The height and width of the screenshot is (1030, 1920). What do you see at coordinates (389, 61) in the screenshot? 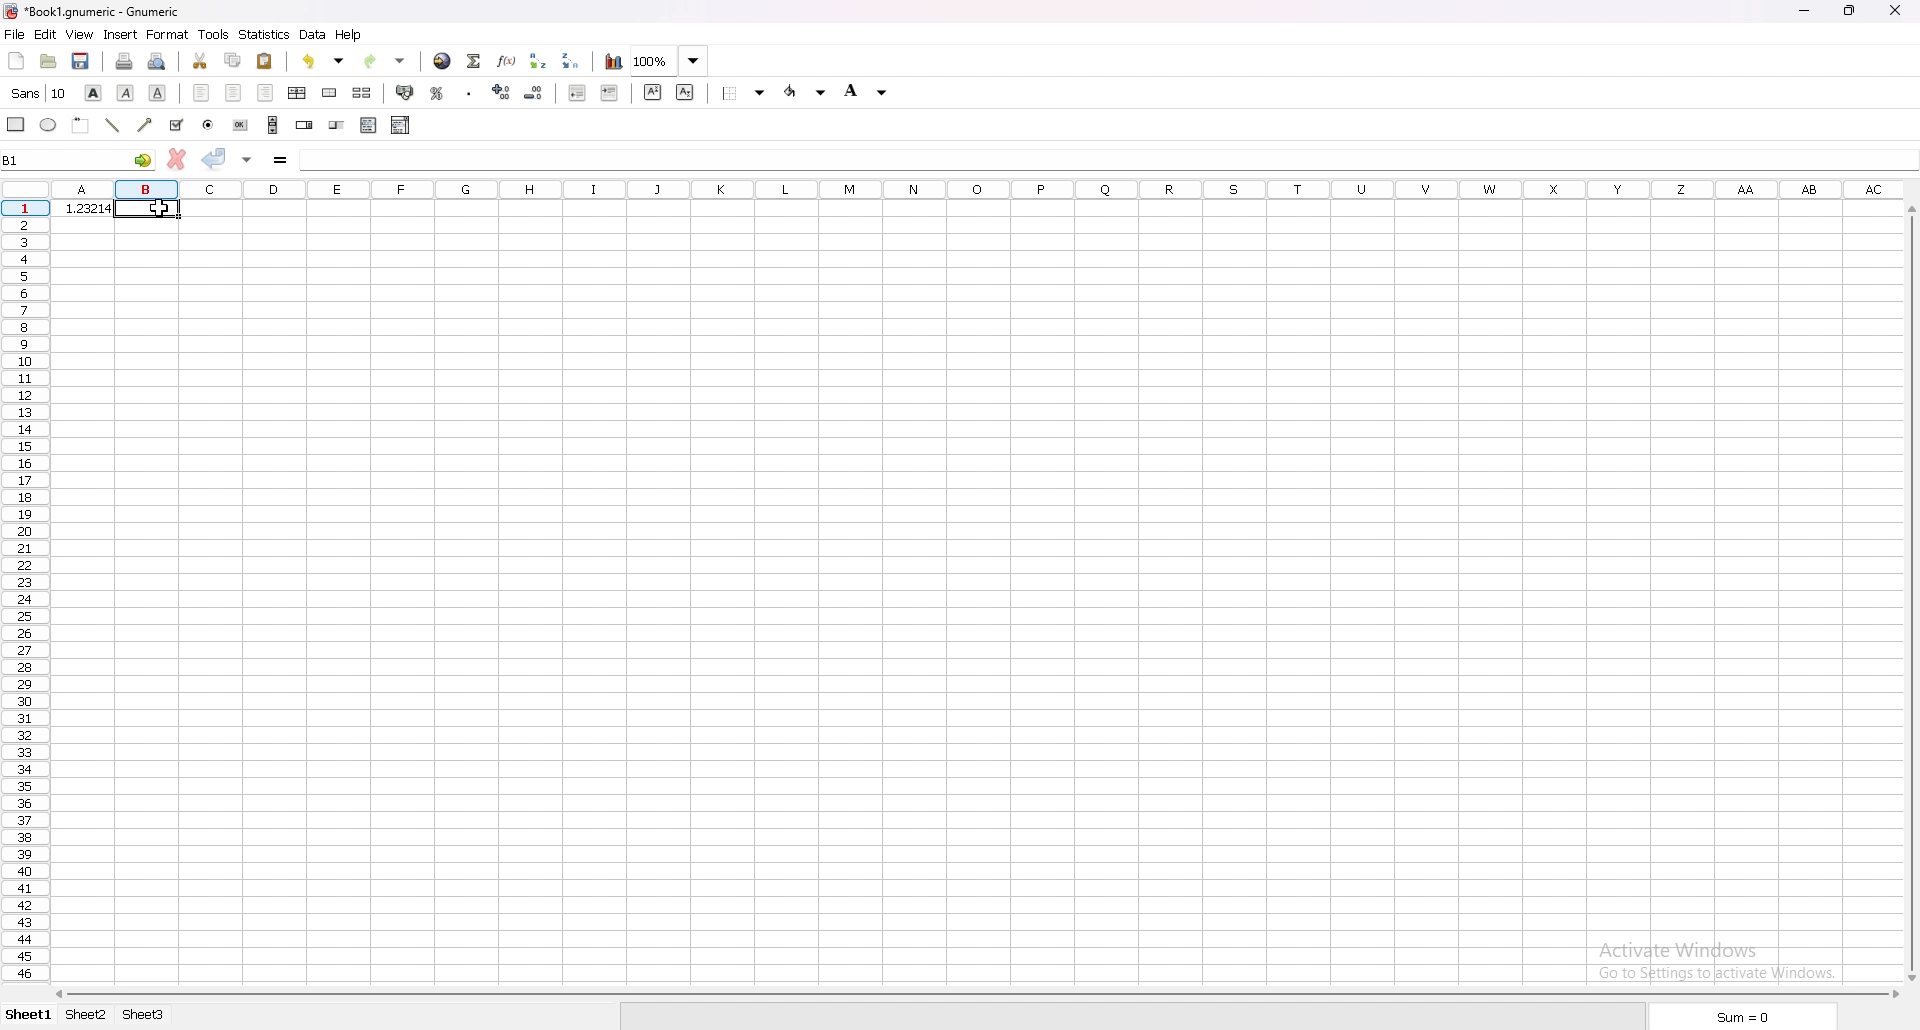
I see `redo` at bounding box center [389, 61].